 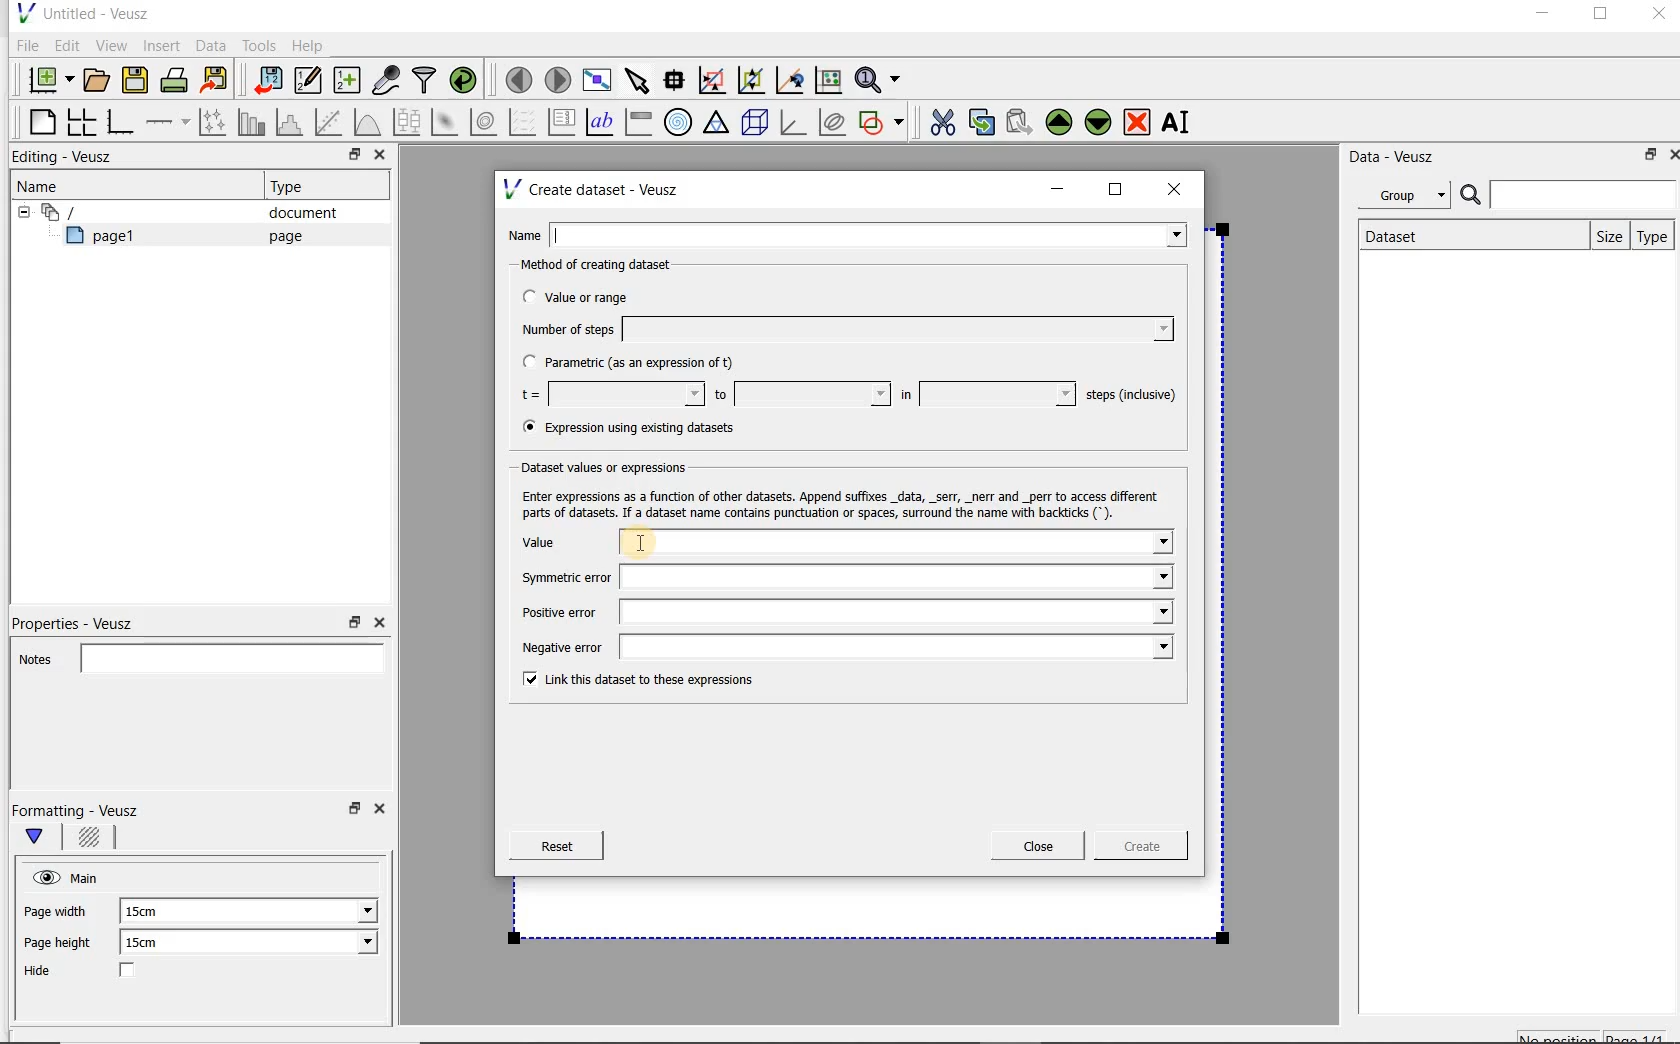 What do you see at coordinates (1116, 190) in the screenshot?
I see `maximize` at bounding box center [1116, 190].